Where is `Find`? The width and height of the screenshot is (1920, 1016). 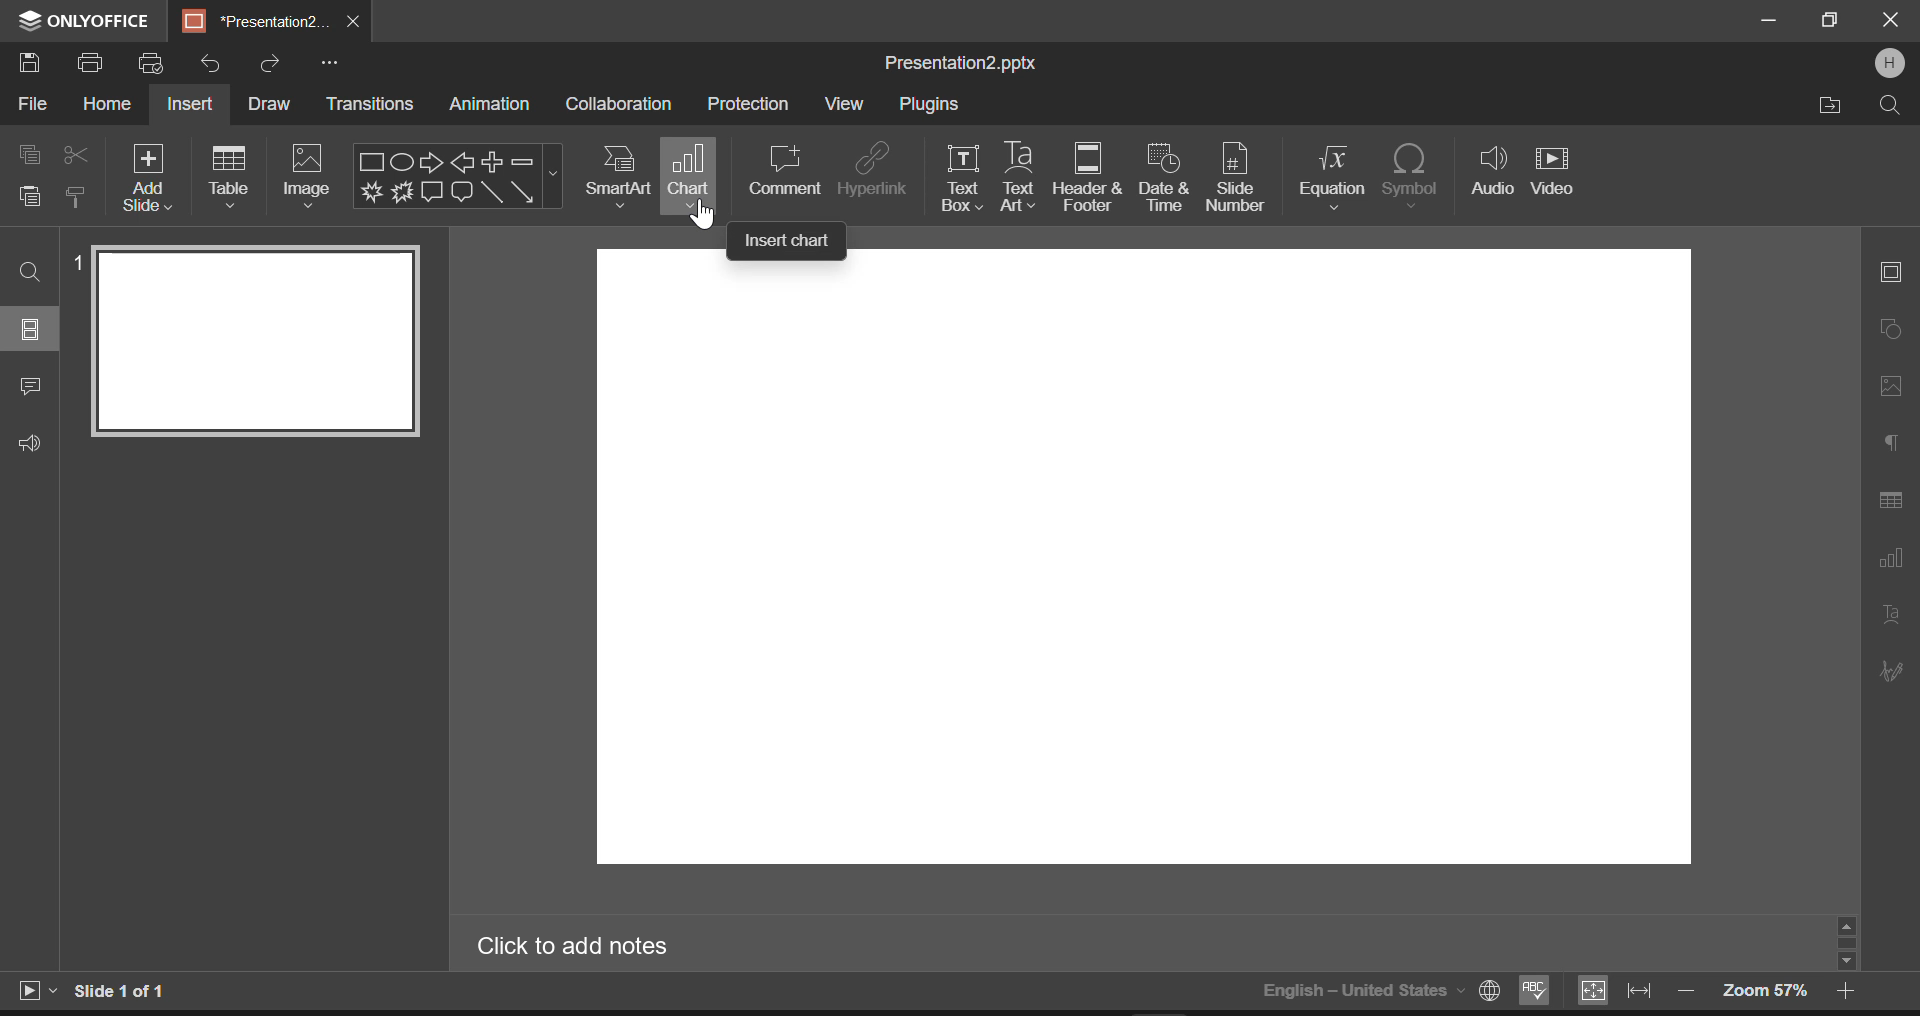
Find is located at coordinates (31, 271).